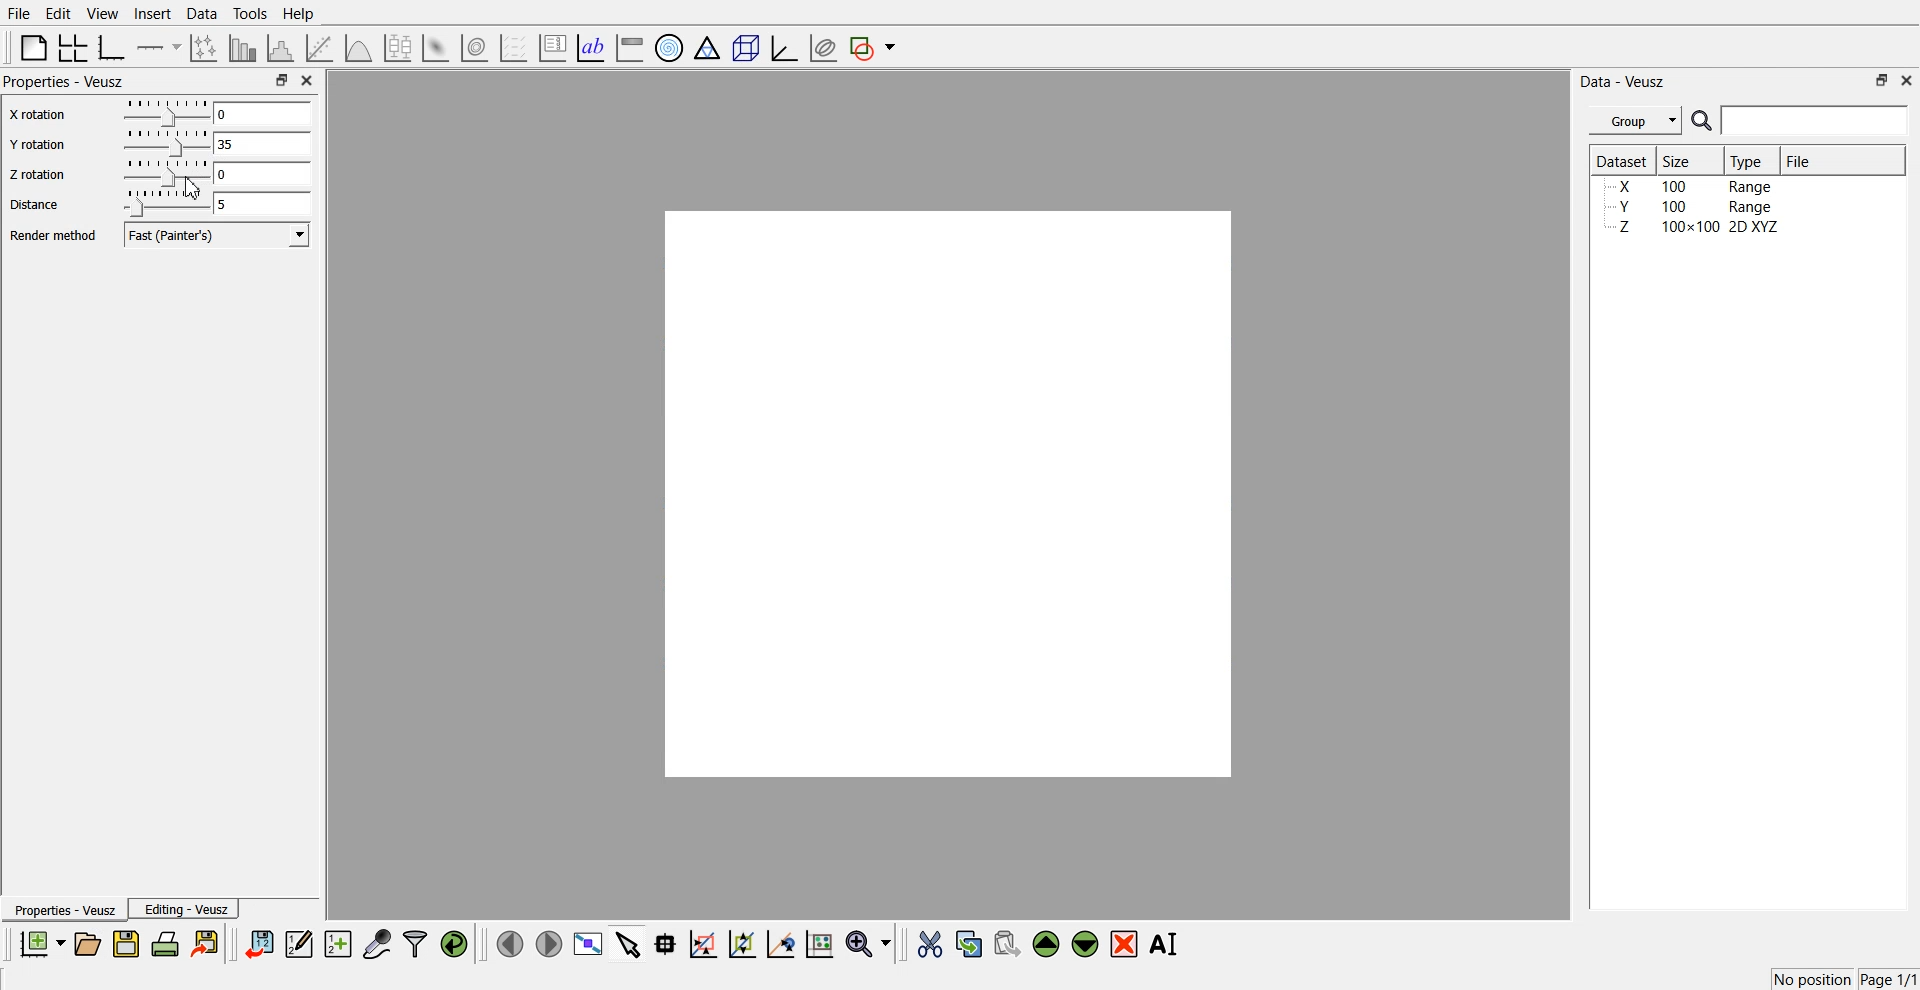  Describe the element at coordinates (1007, 942) in the screenshot. I see `Paste widget from the clipboard` at that location.